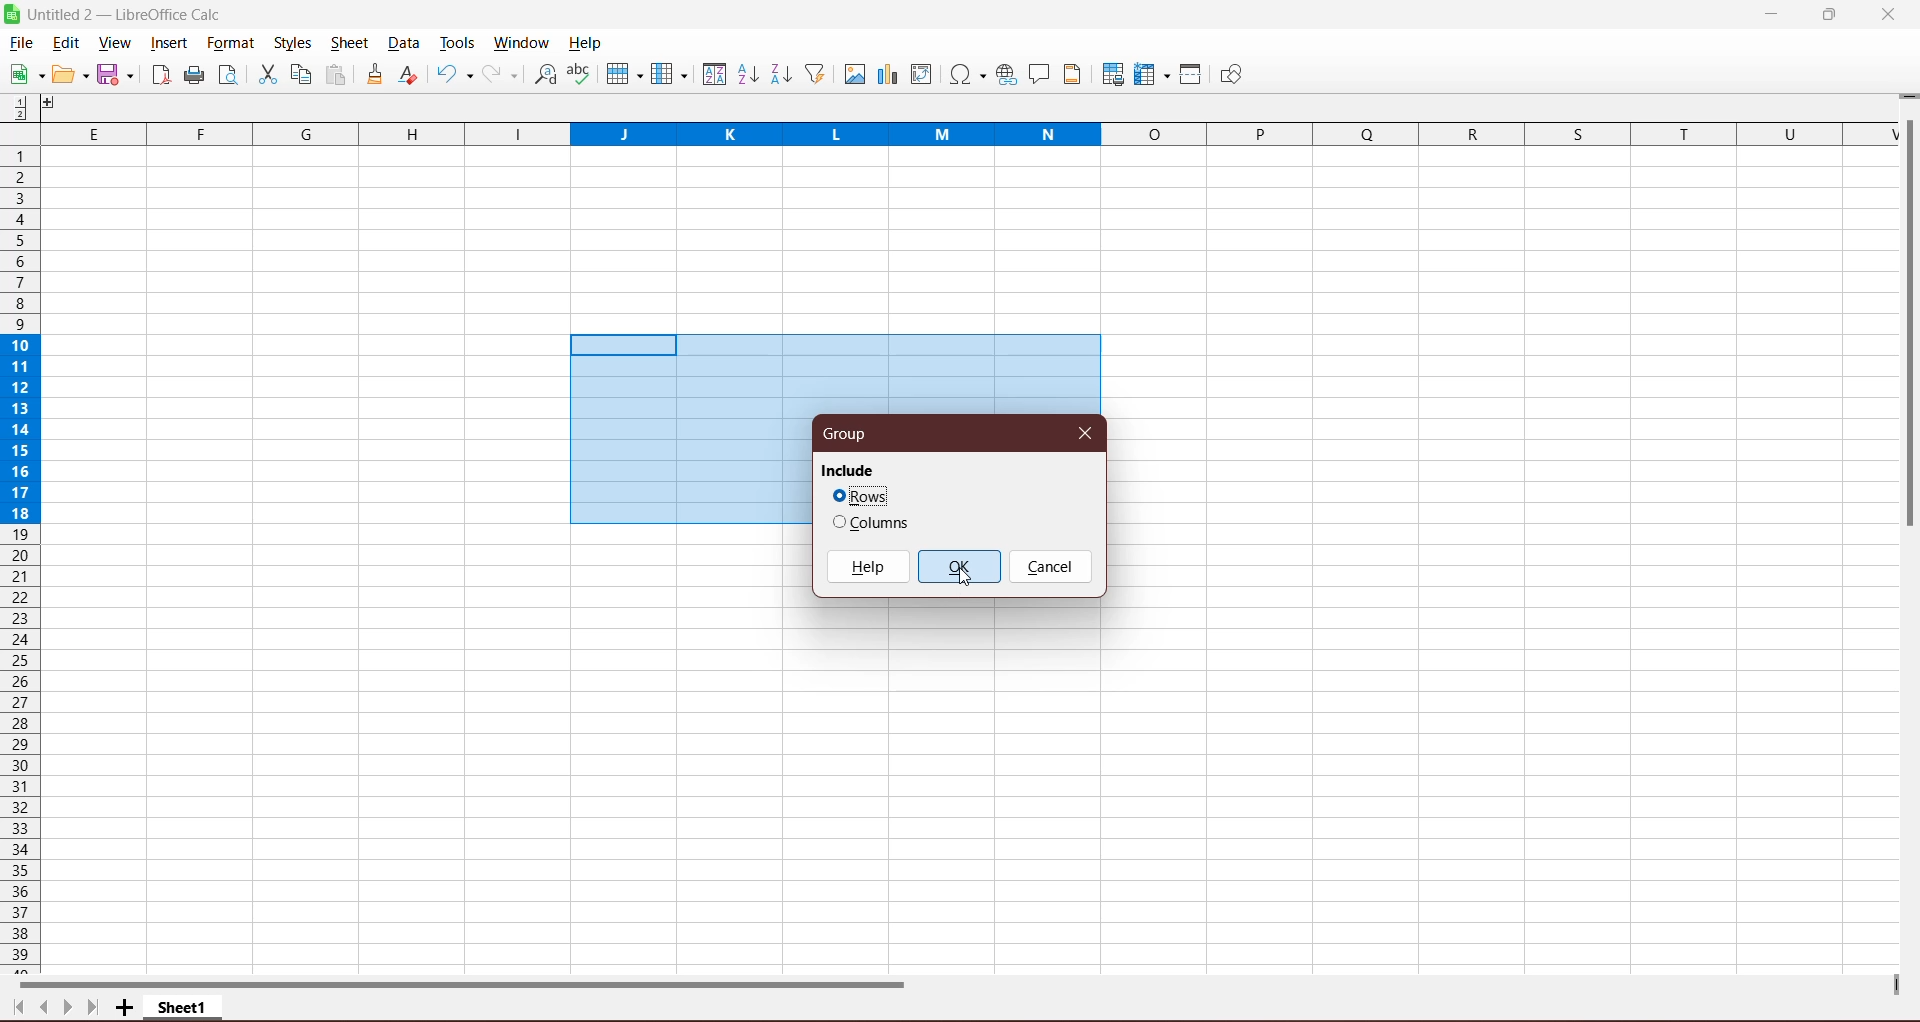 The width and height of the screenshot is (1920, 1022). Describe the element at coordinates (521, 42) in the screenshot. I see `Window` at that location.